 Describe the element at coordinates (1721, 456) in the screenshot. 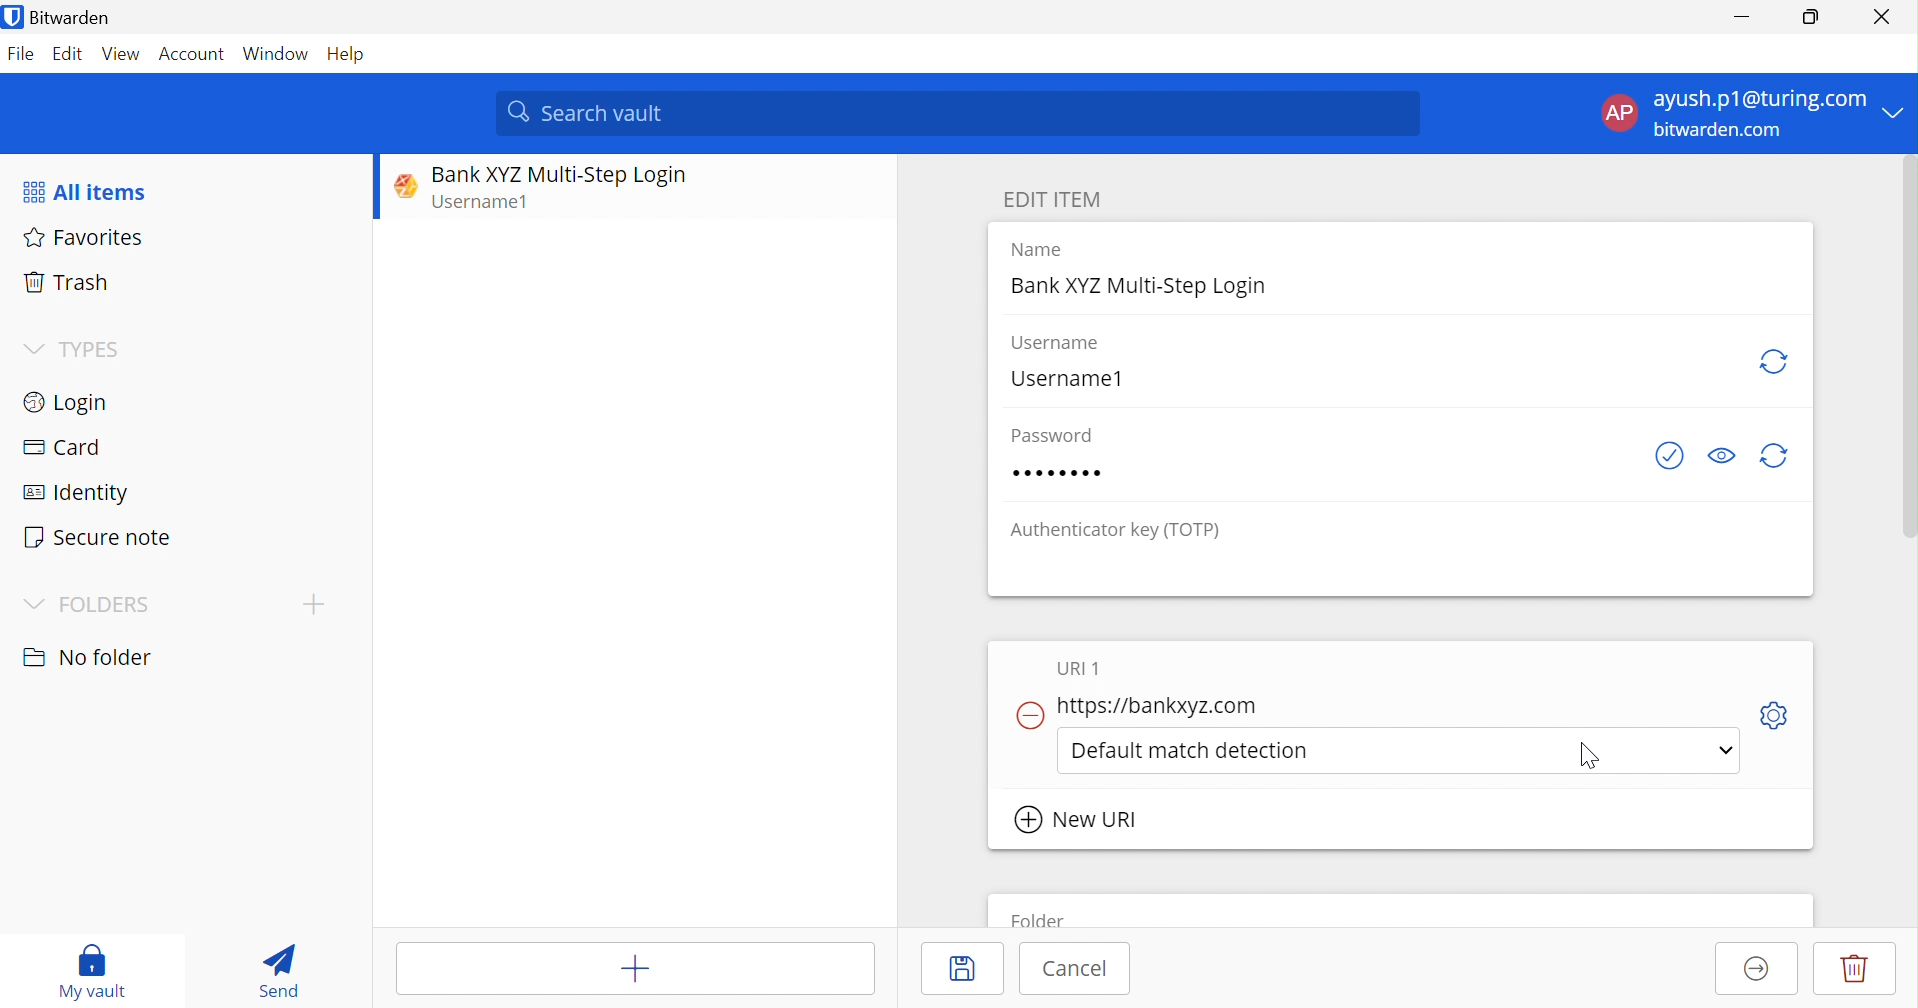

I see `Toggle visibility` at that location.